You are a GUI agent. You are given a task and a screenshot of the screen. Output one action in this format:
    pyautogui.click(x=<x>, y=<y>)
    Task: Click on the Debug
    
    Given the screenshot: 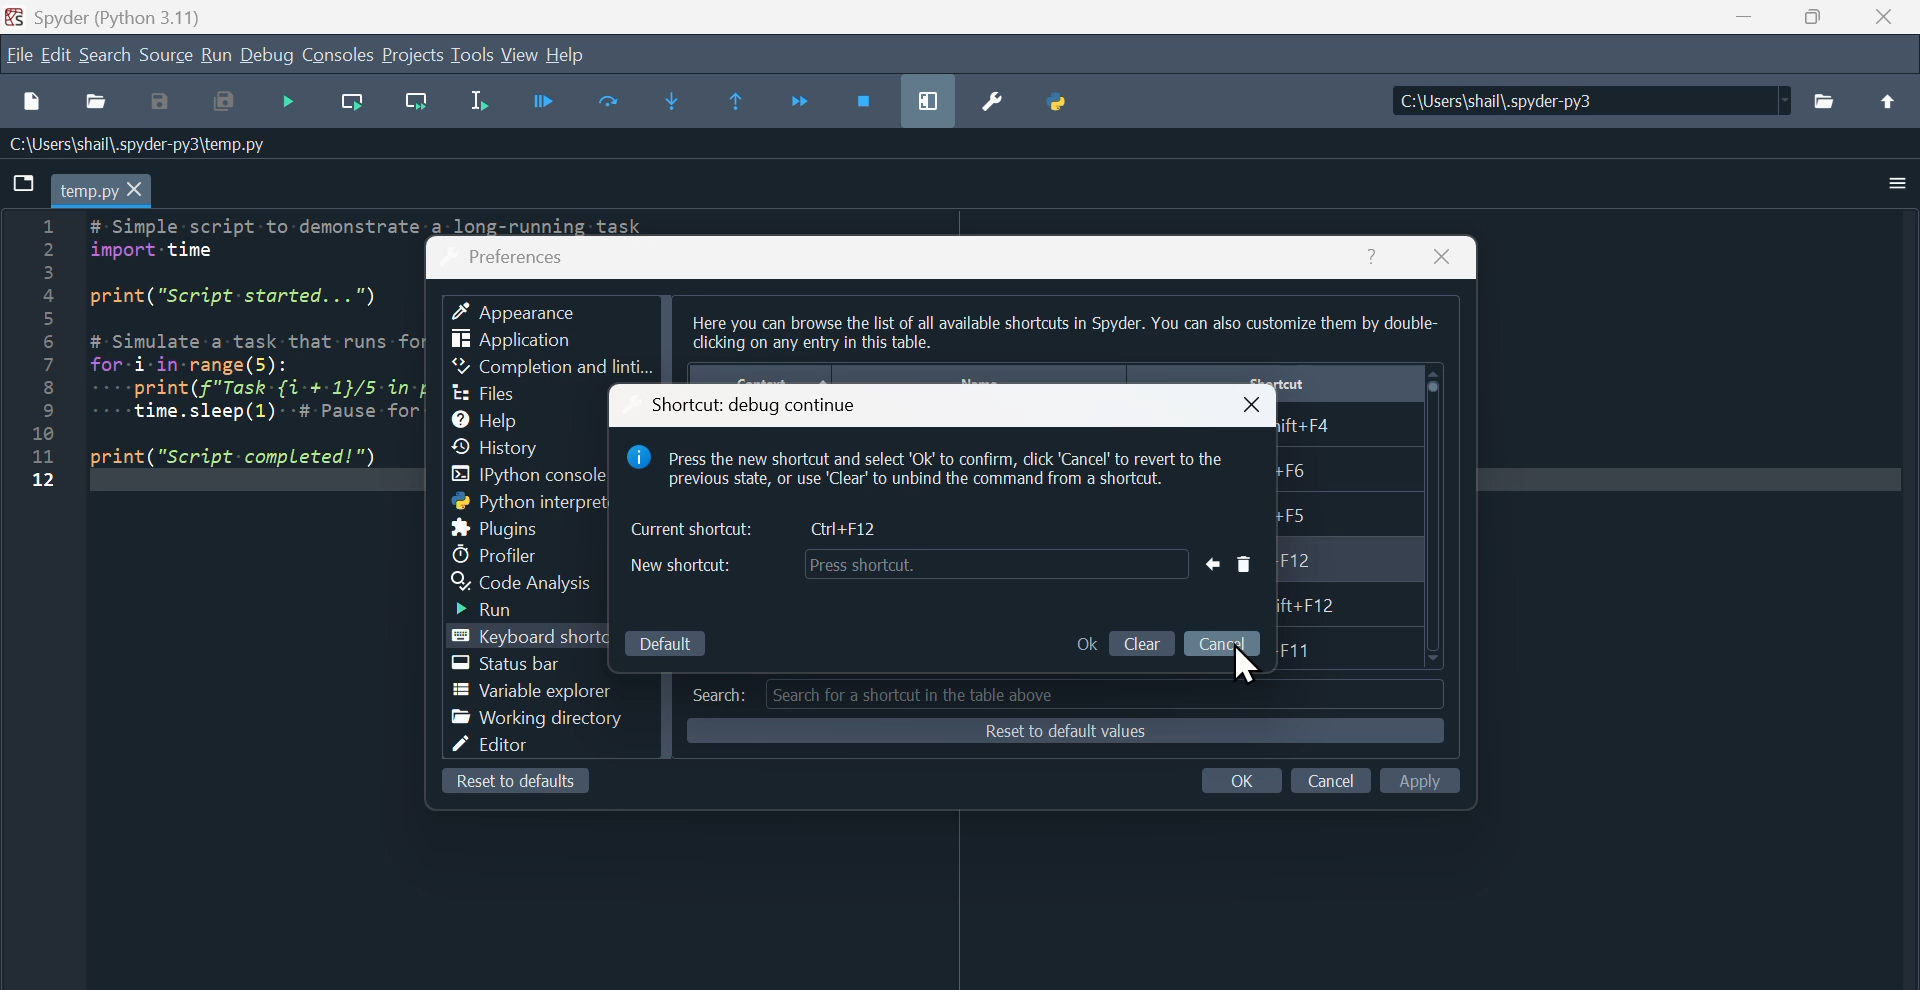 What is the action you would take?
    pyautogui.click(x=266, y=54)
    